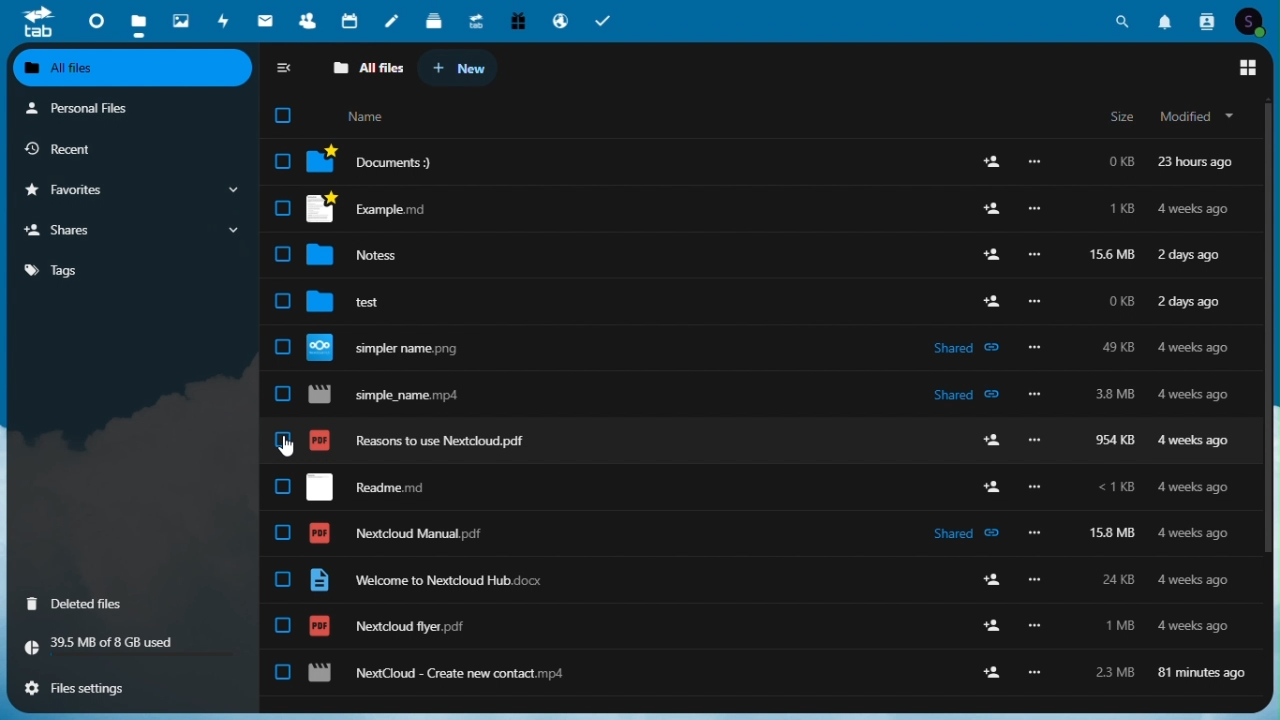  What do you see at coordinates (283, 672) in the screenshot?
I see `checkbox` at bounding box center [283, 672].